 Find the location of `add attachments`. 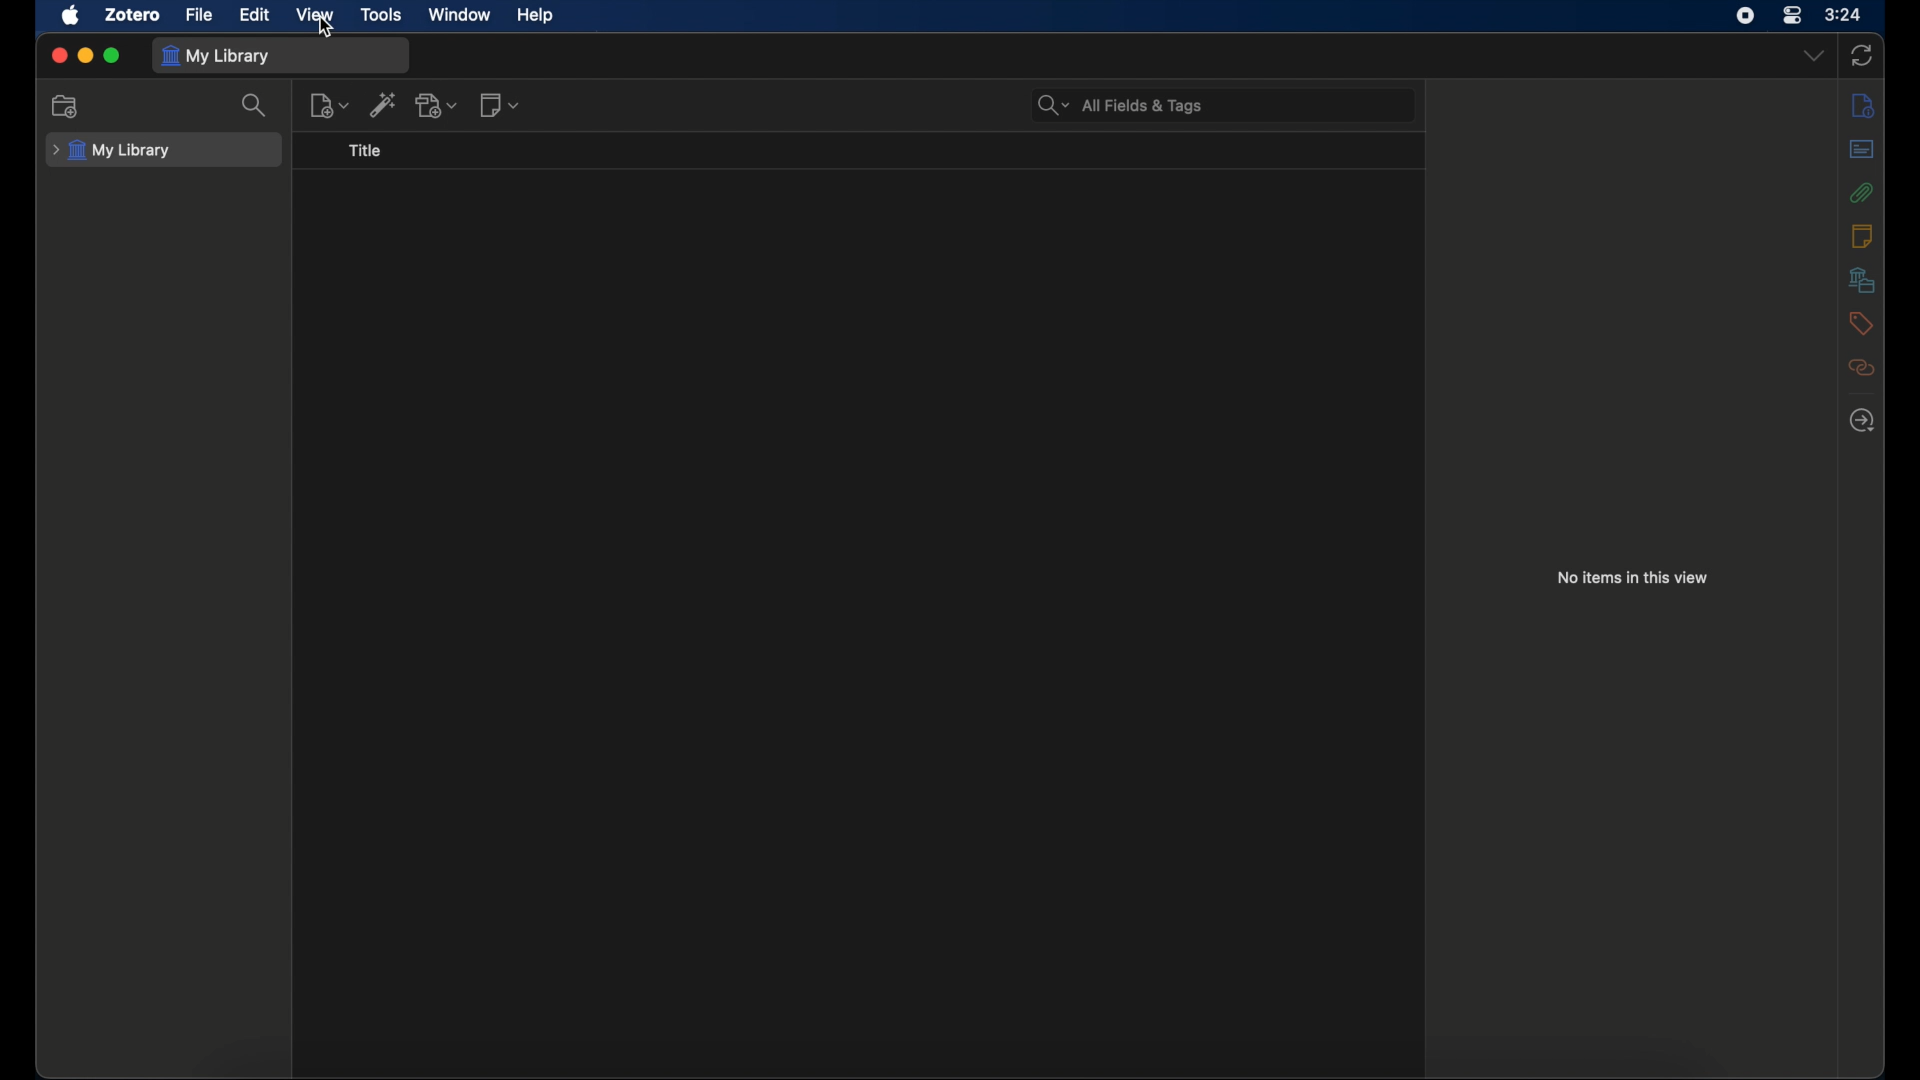

add attachments is located at coordinates (437, 104).